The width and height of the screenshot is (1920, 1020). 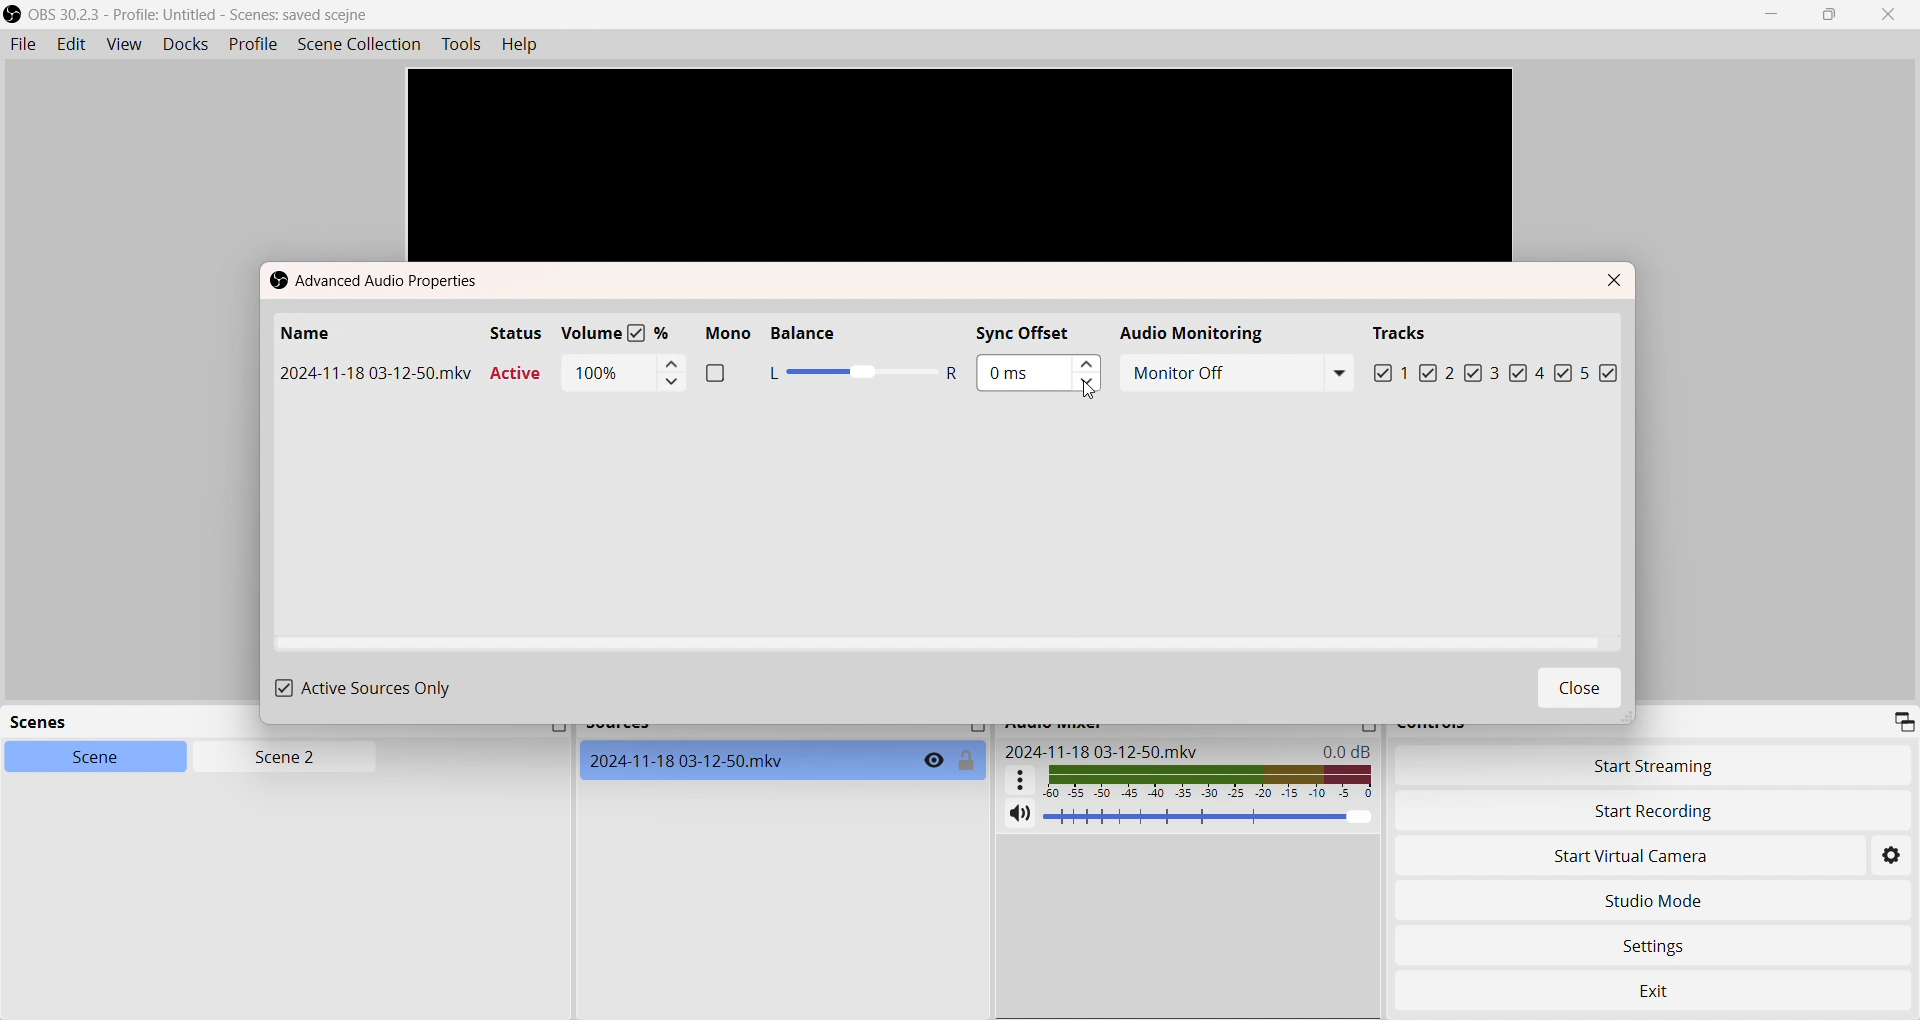 I want to click on SceneCollection, so click(x=362, y=43).